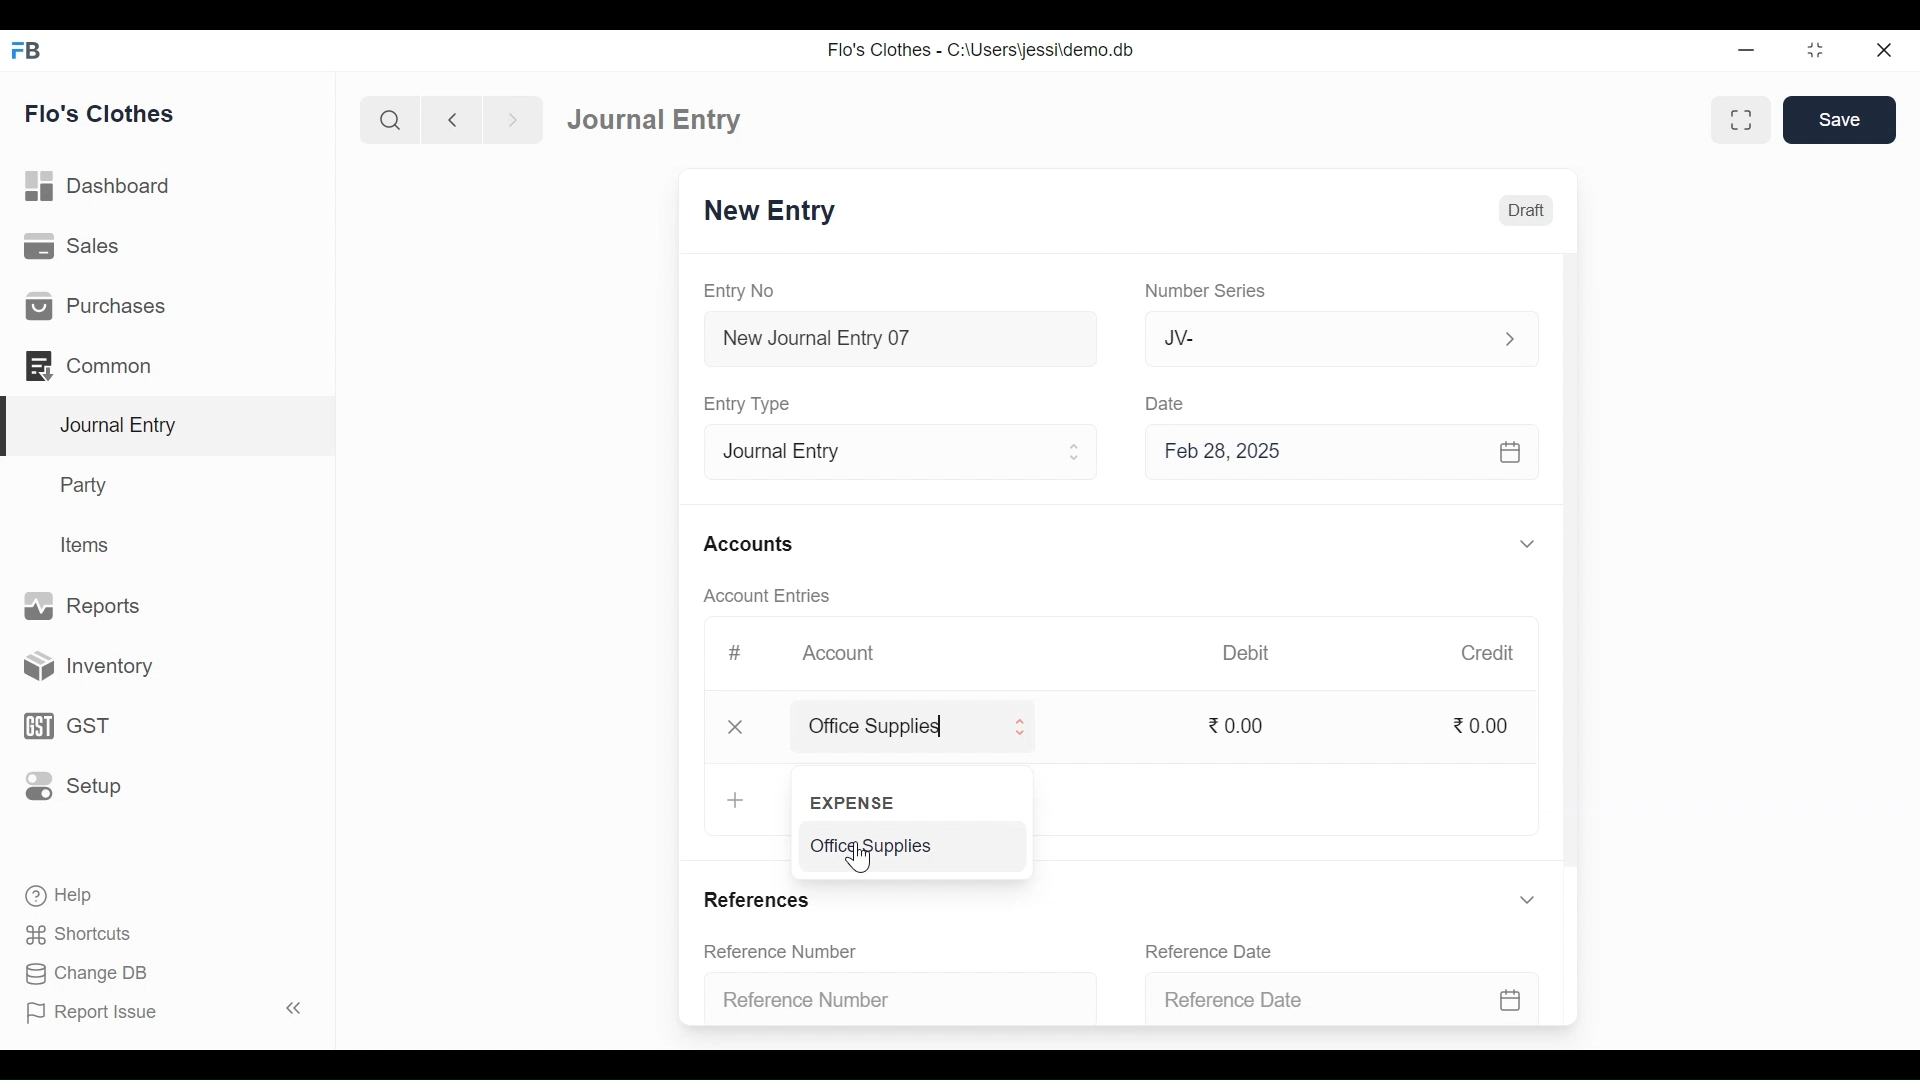 This screenshot has width=1920, height=1080. I want to click on Expand, so click(1020, 730).